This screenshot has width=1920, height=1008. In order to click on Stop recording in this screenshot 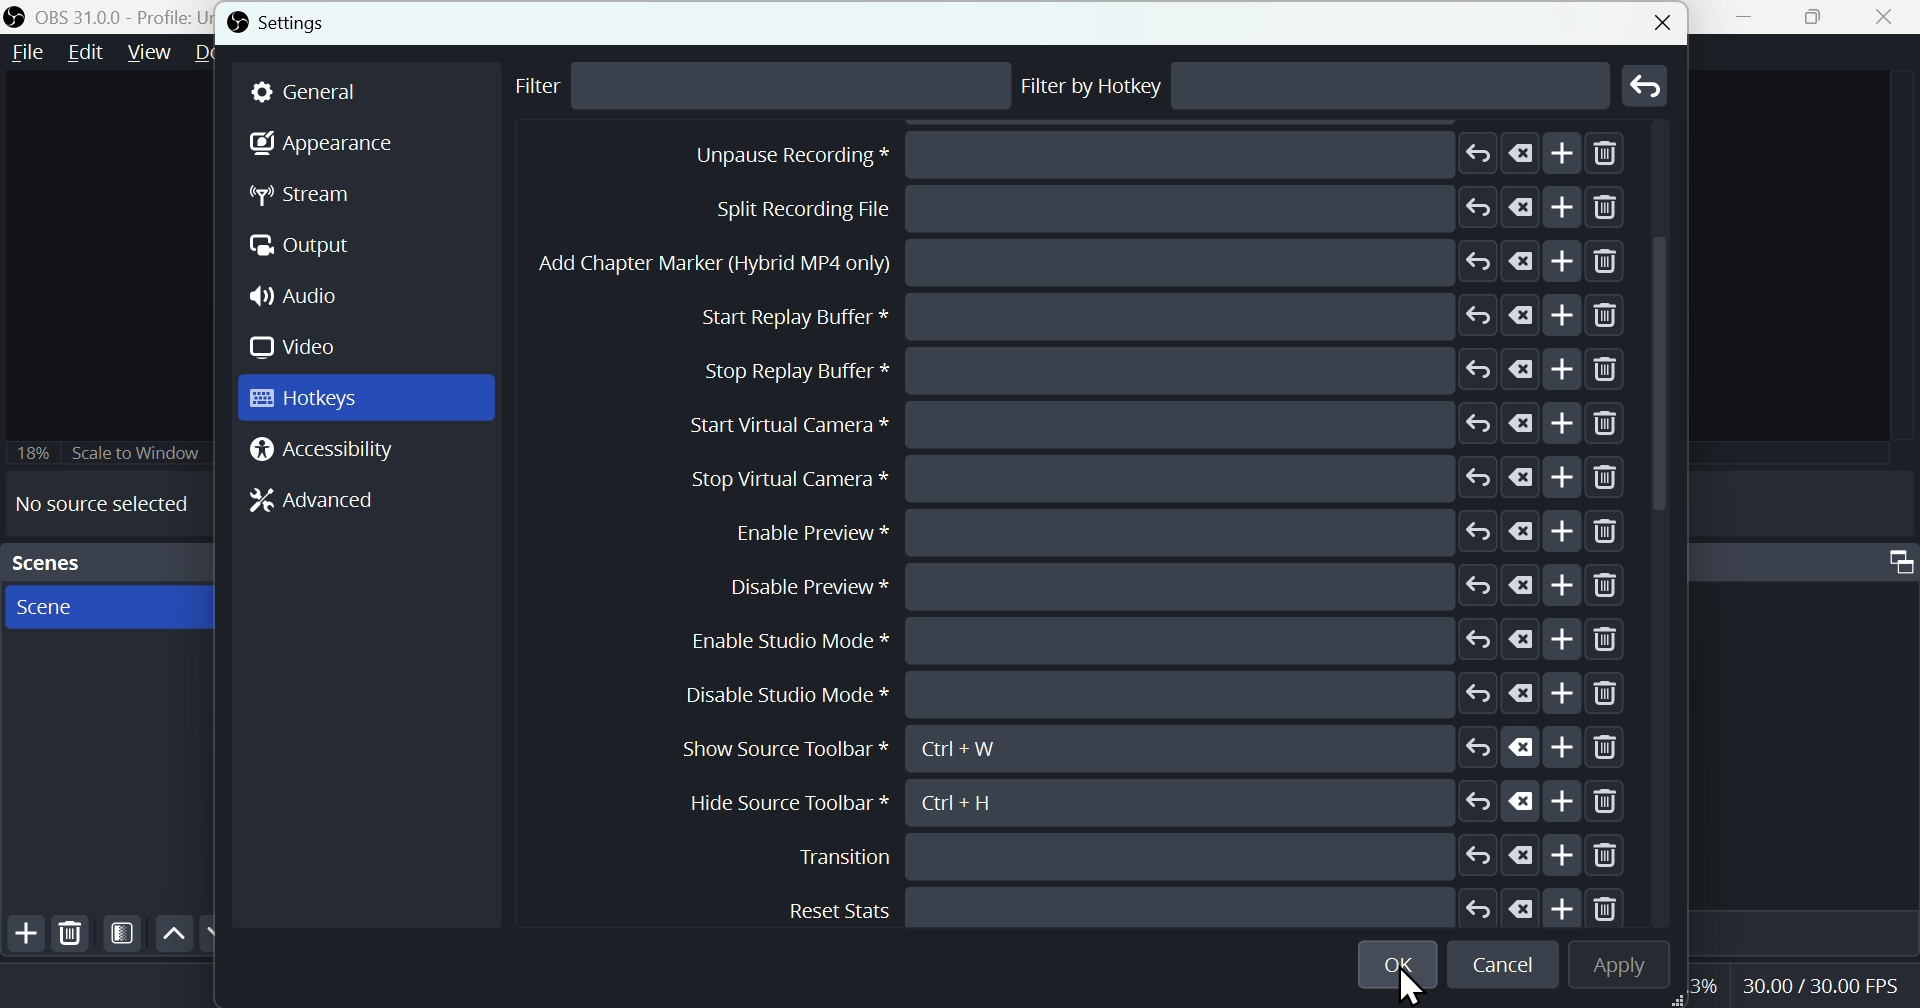, I will do `click(1084, 265)`.